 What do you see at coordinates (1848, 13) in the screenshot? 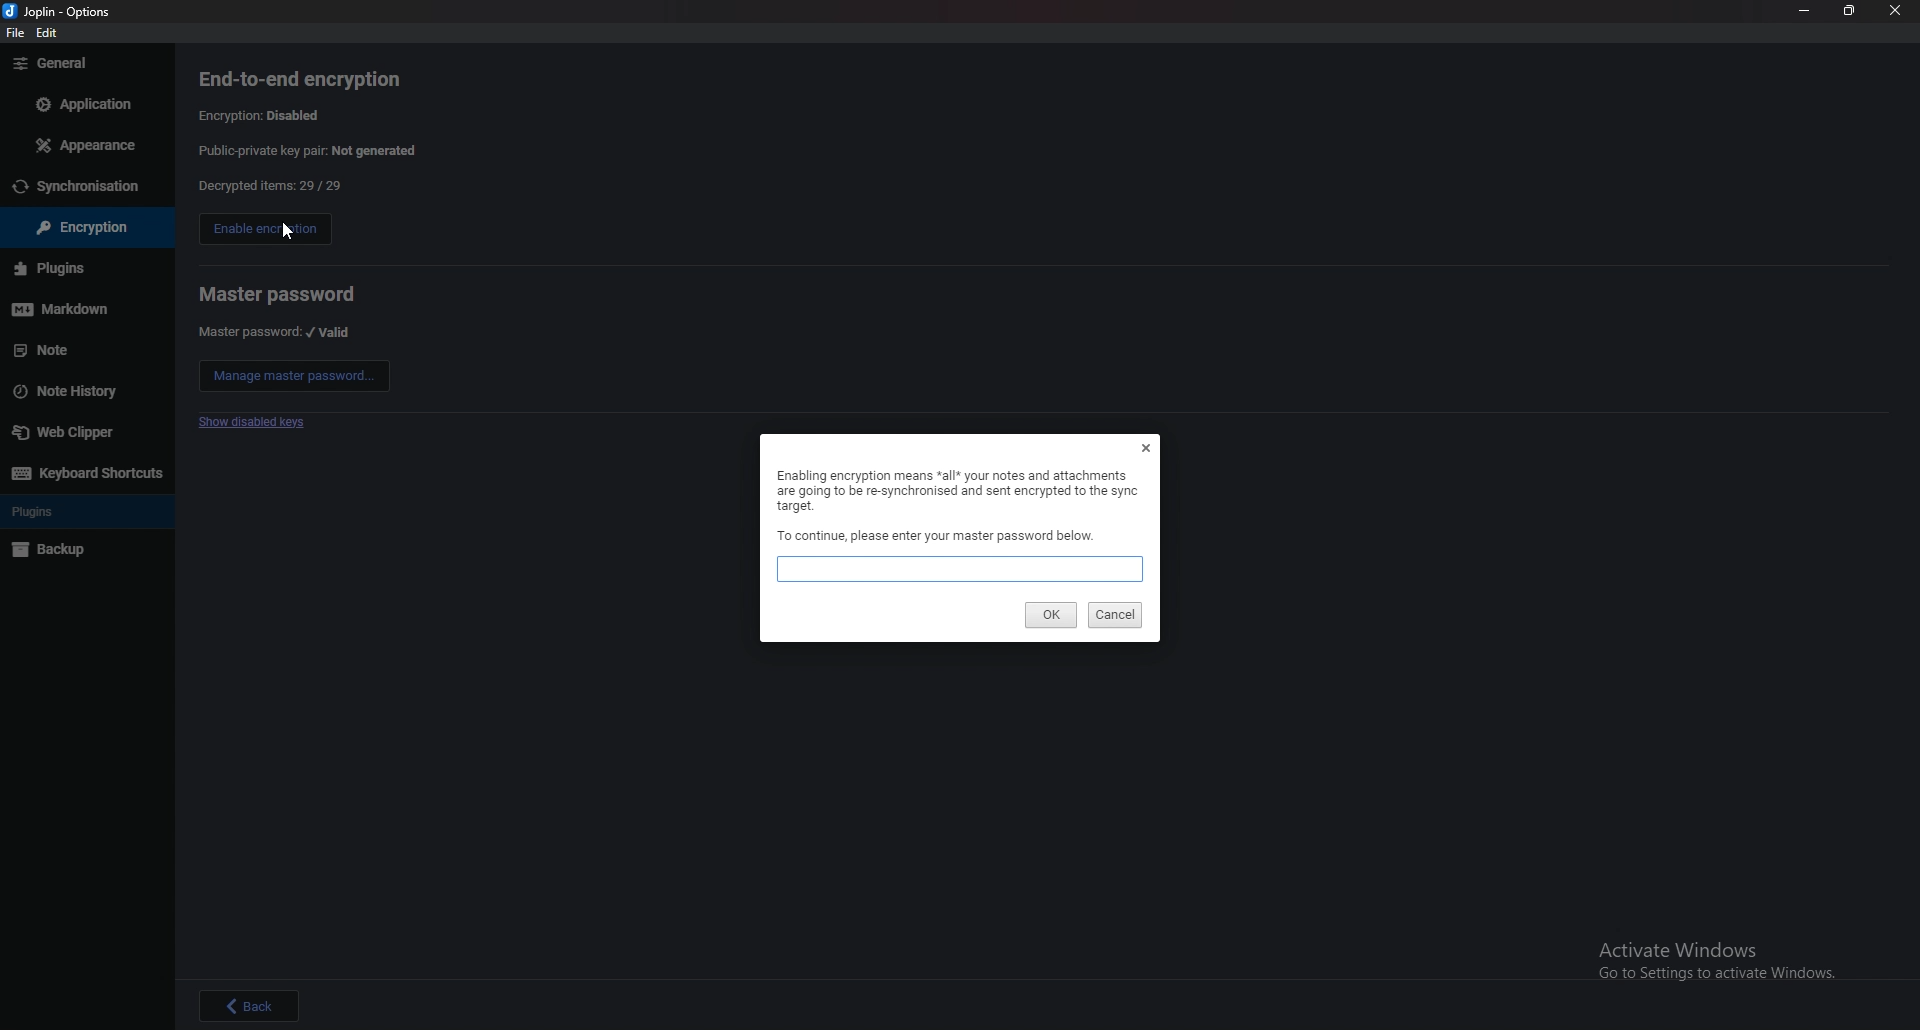
I see `` at bounding box center [1848, 13].